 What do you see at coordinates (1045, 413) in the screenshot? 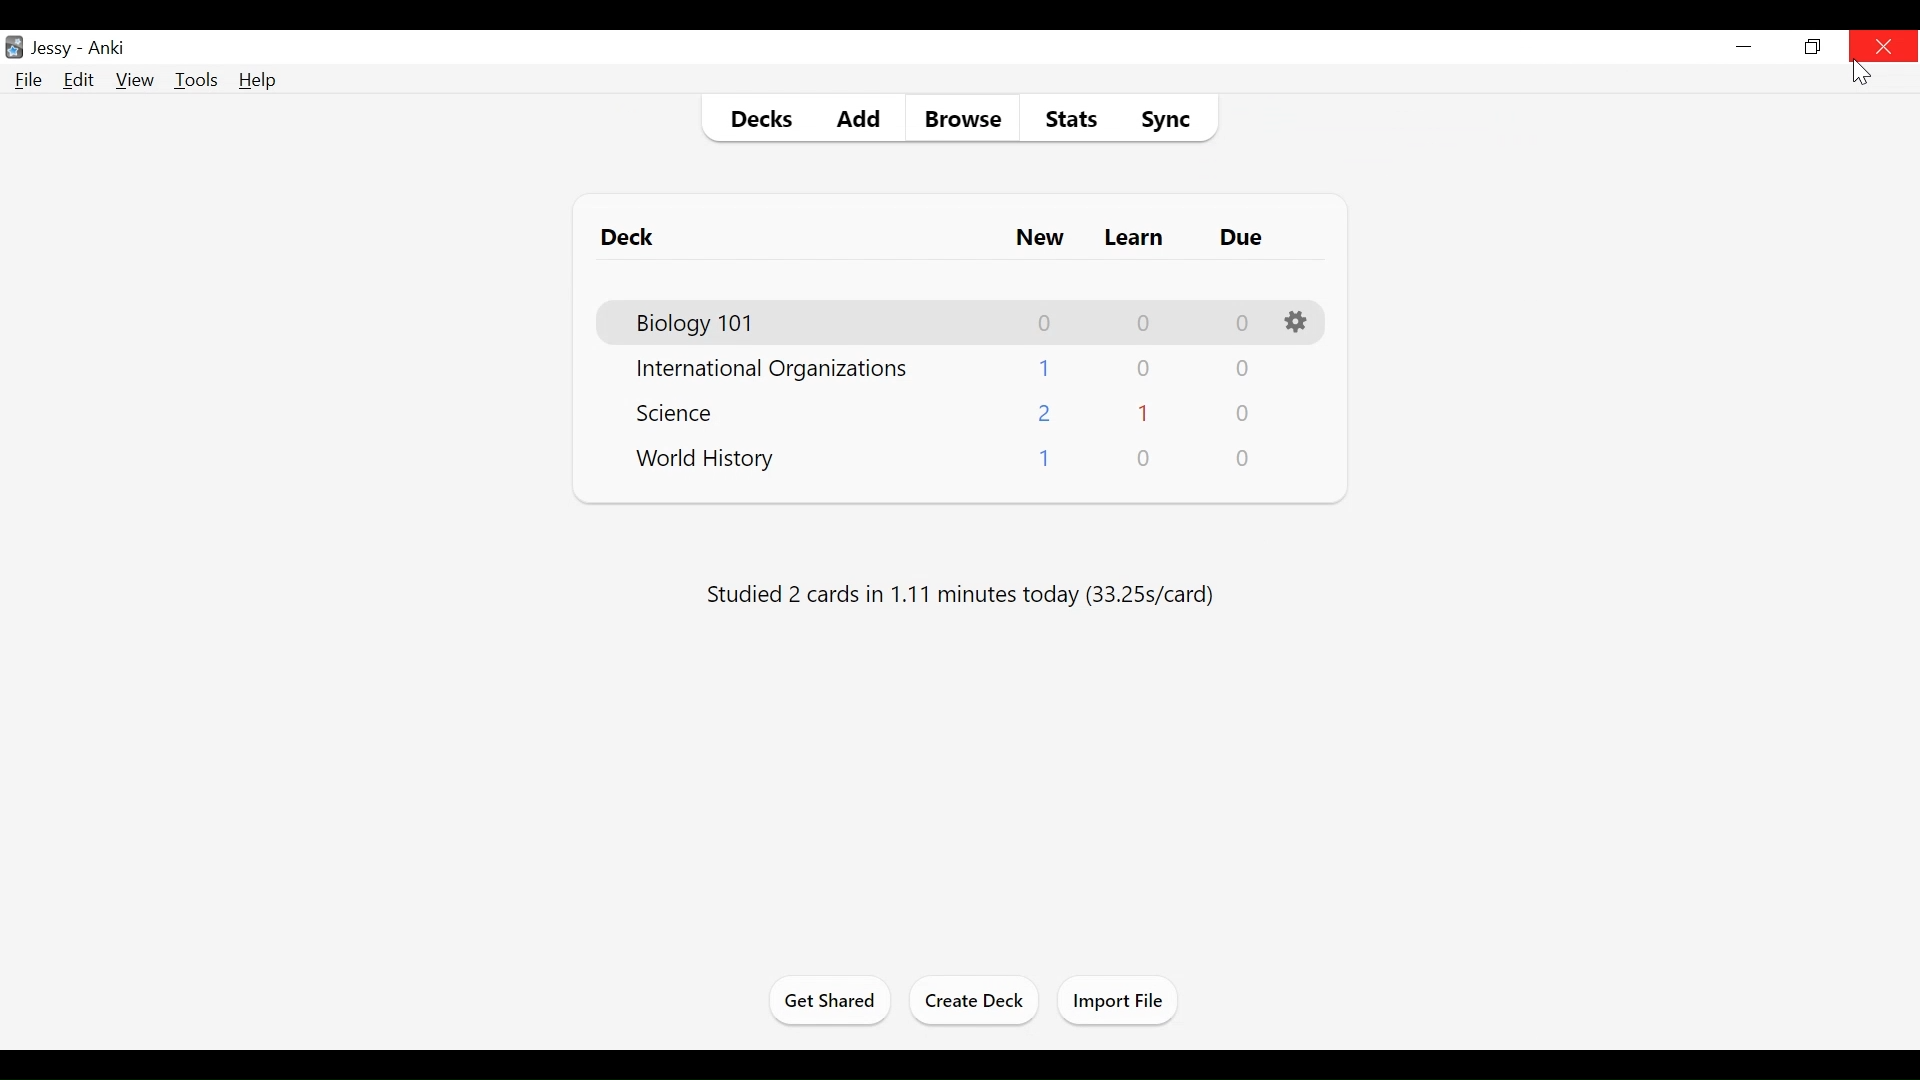
I see `New Cards Count` at bounding box center [1045, 413].